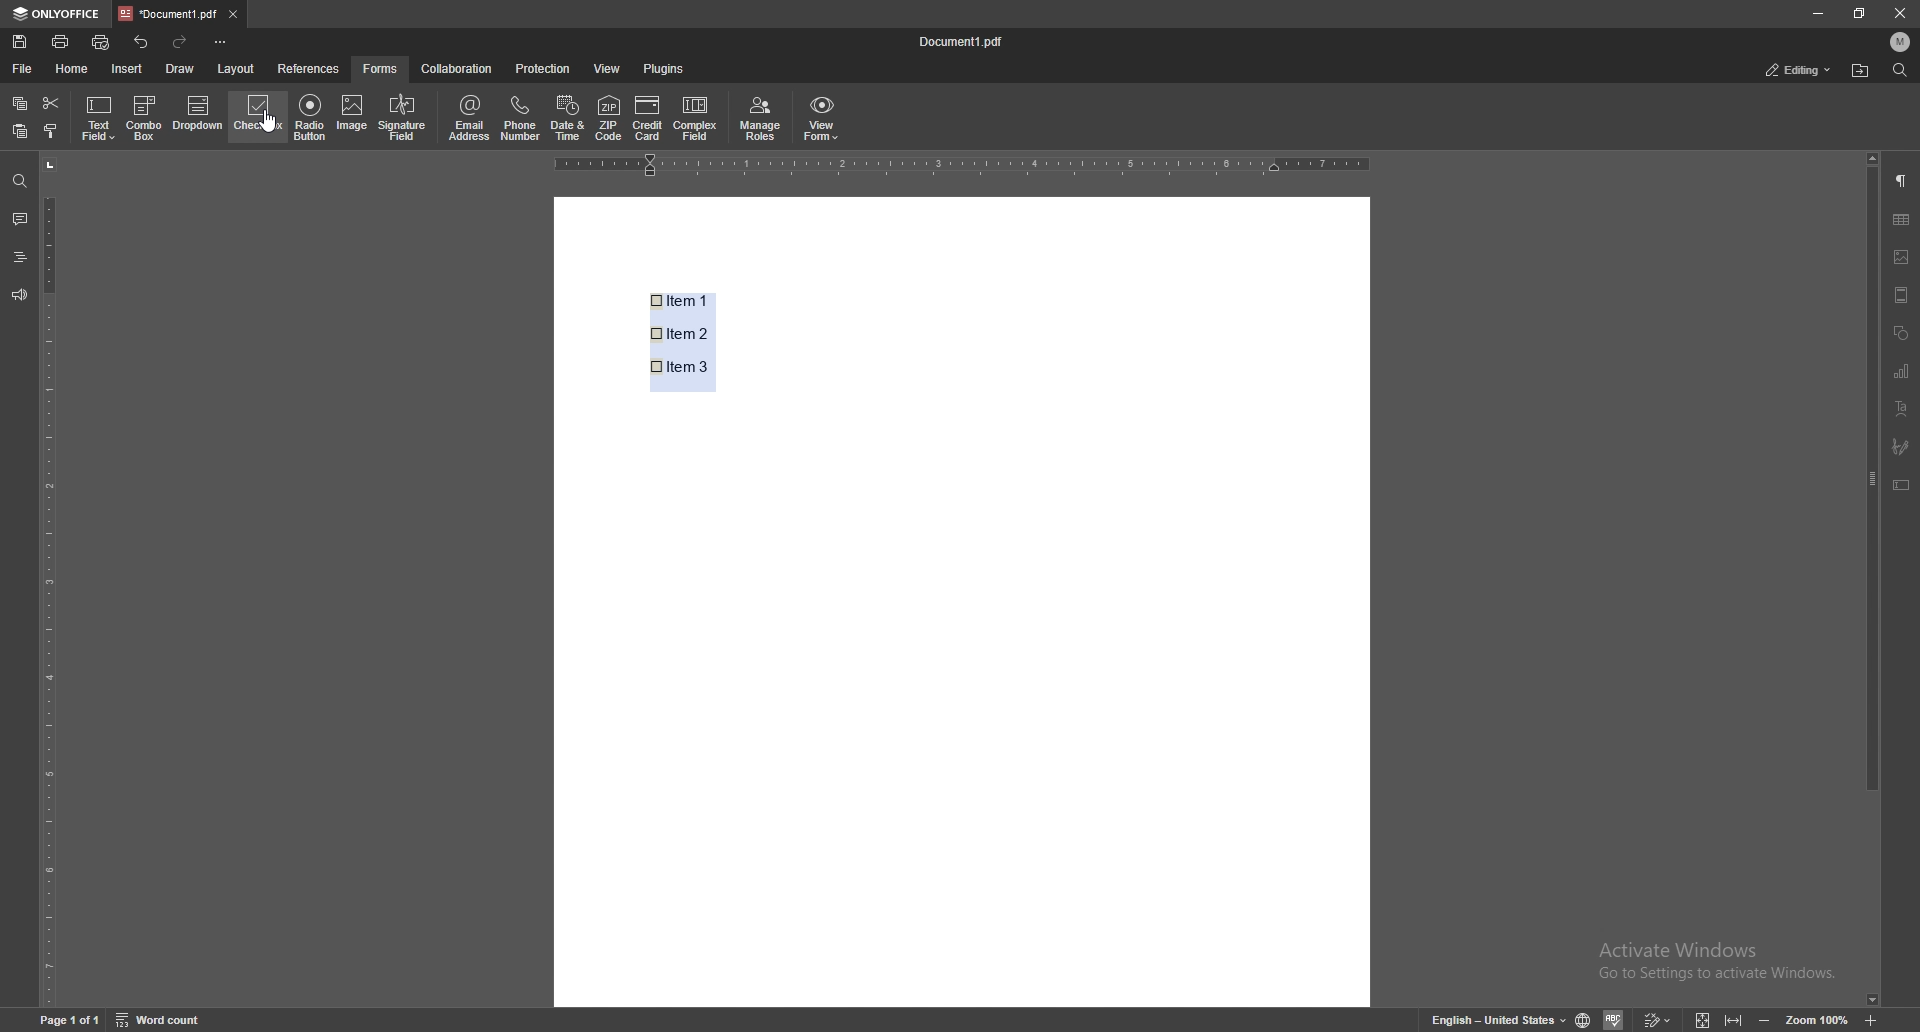  What do you see at coordinates (545, 68) in the screenshot?
I see `protection` at bounding box center [545, 68].